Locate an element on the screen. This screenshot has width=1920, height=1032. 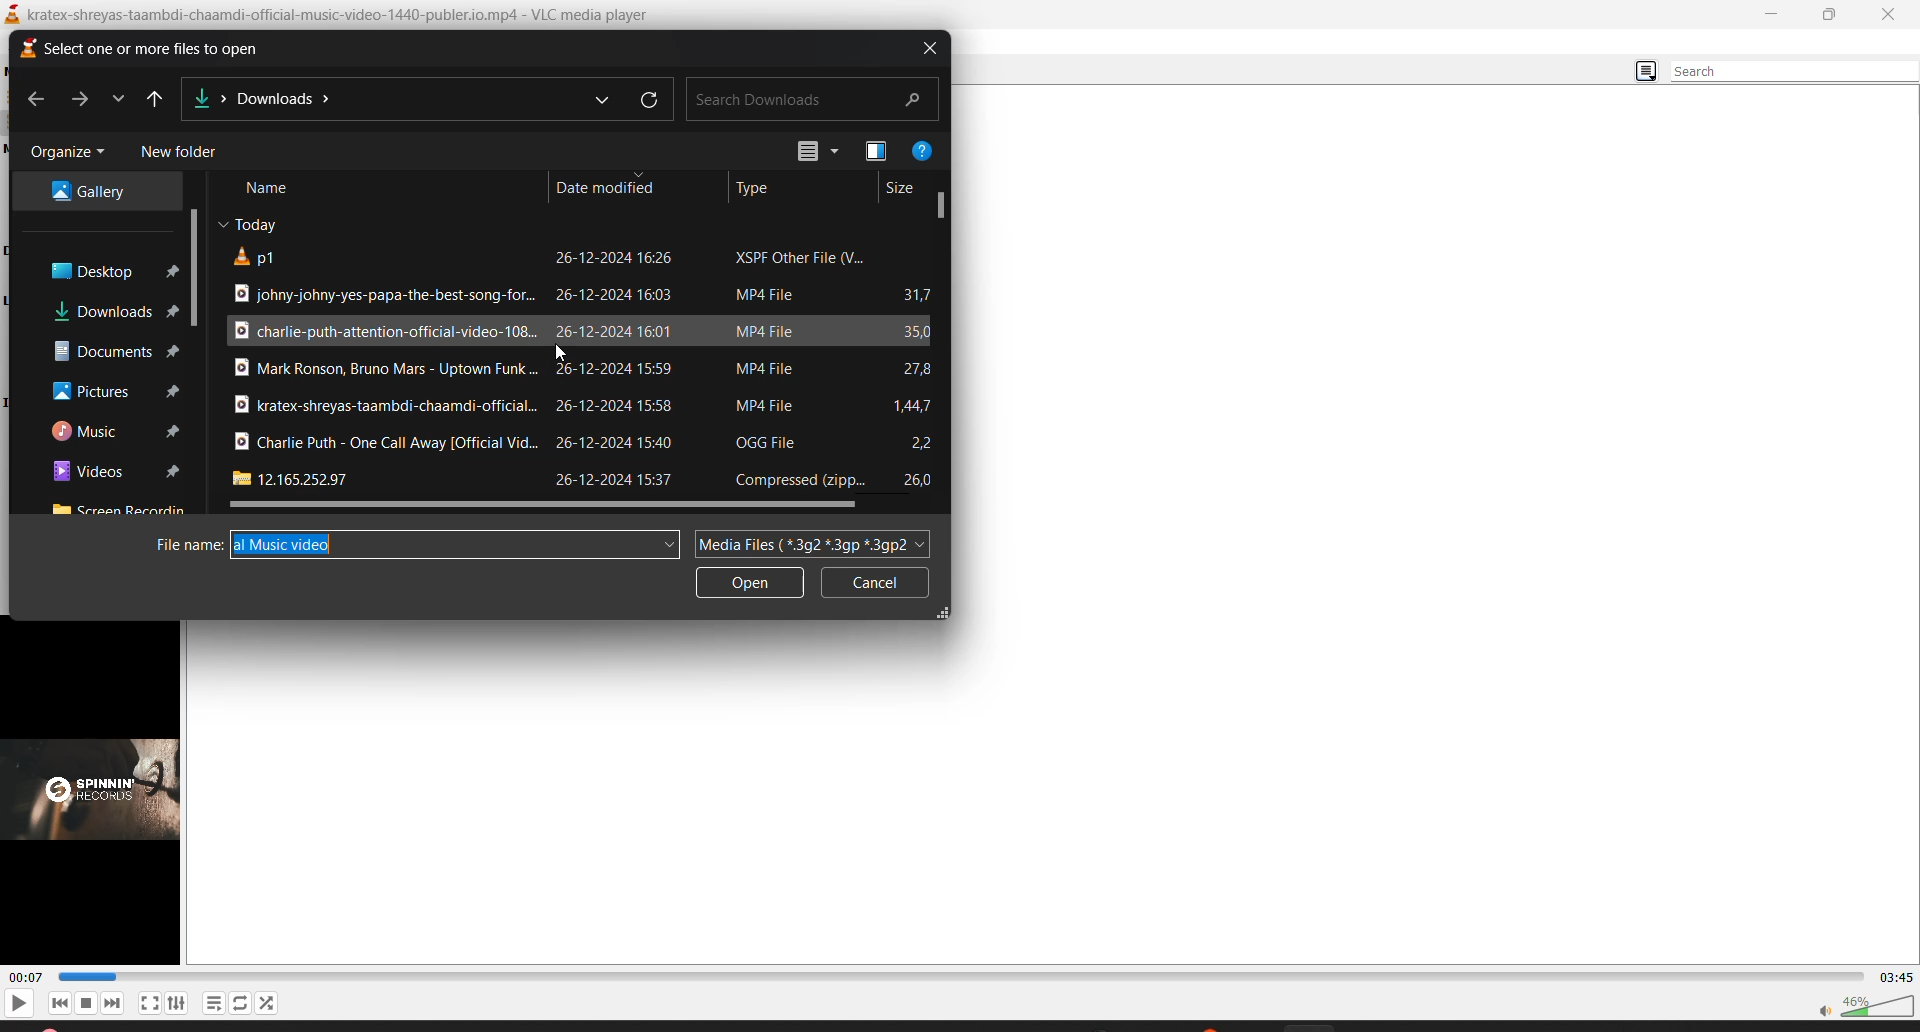
downloads is located at coordinates (112, 314).